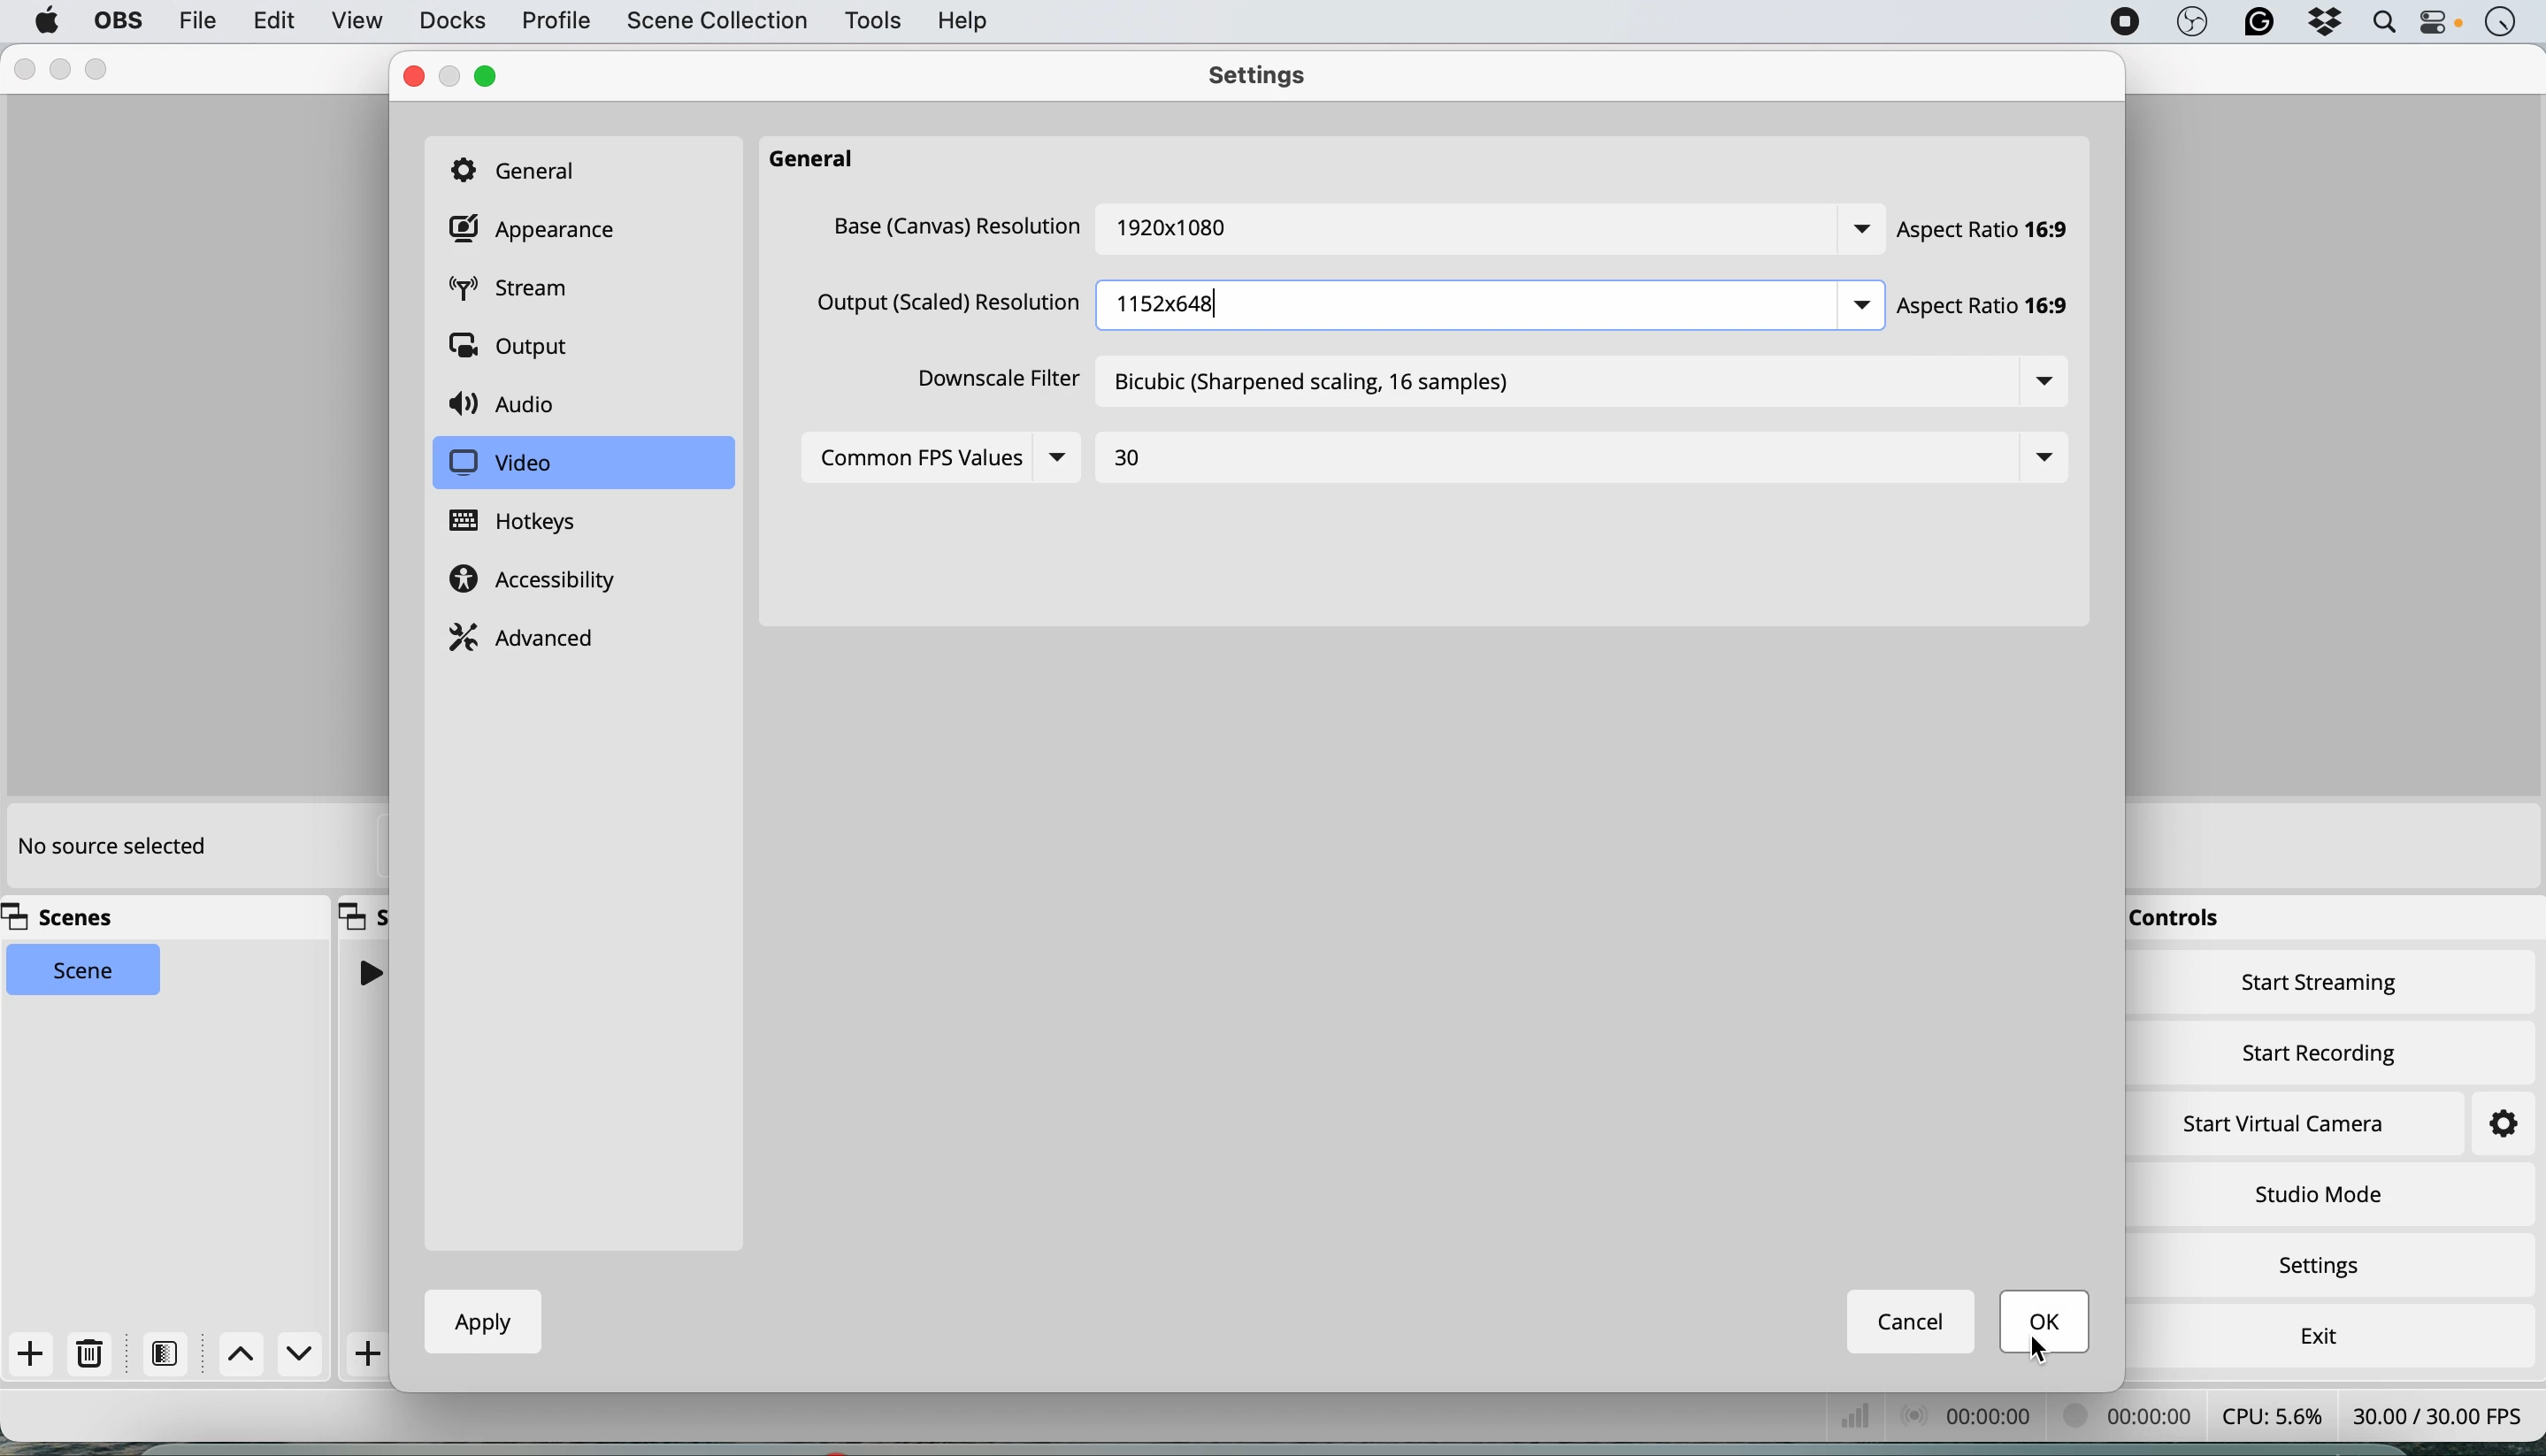 The height and width of the screenshot is (1456, 2546). What do you see at coordinates (66, 69) in the screenshot?
I see `minimise` at bounding box center [66, 69].